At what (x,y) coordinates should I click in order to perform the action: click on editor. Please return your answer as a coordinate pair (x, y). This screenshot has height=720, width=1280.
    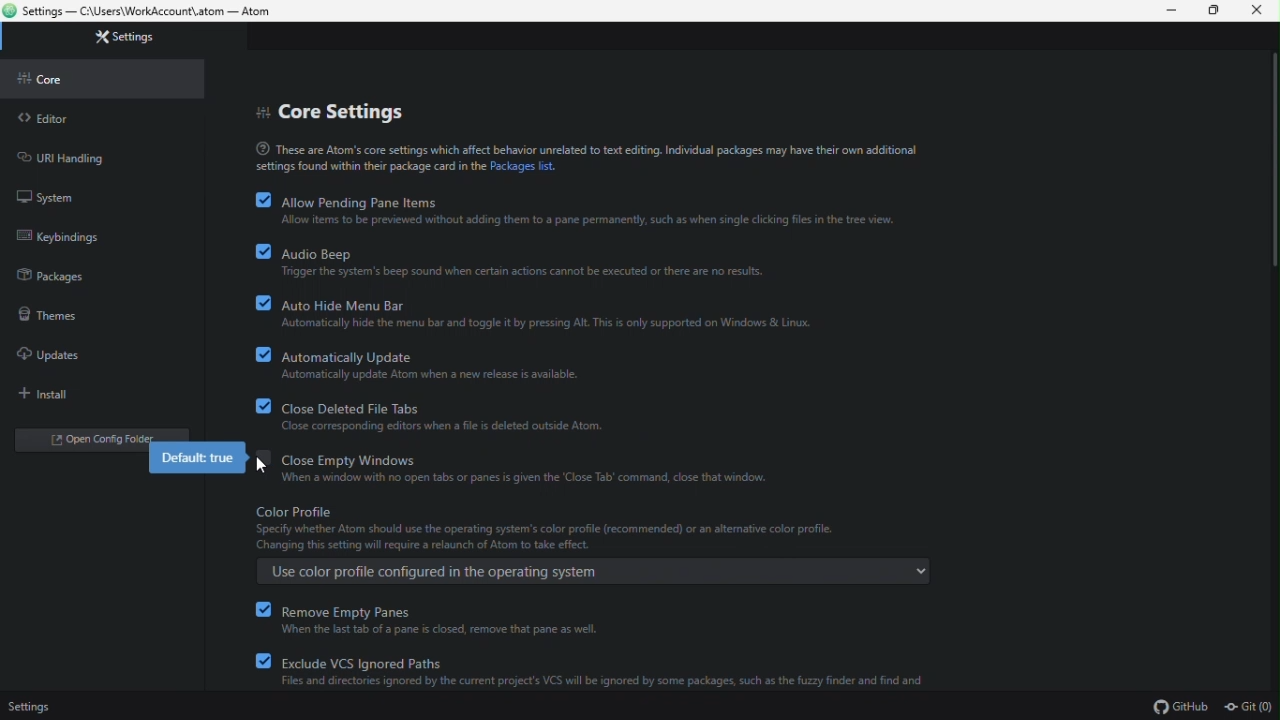
    Looking at the image, I should click on (48, 118).